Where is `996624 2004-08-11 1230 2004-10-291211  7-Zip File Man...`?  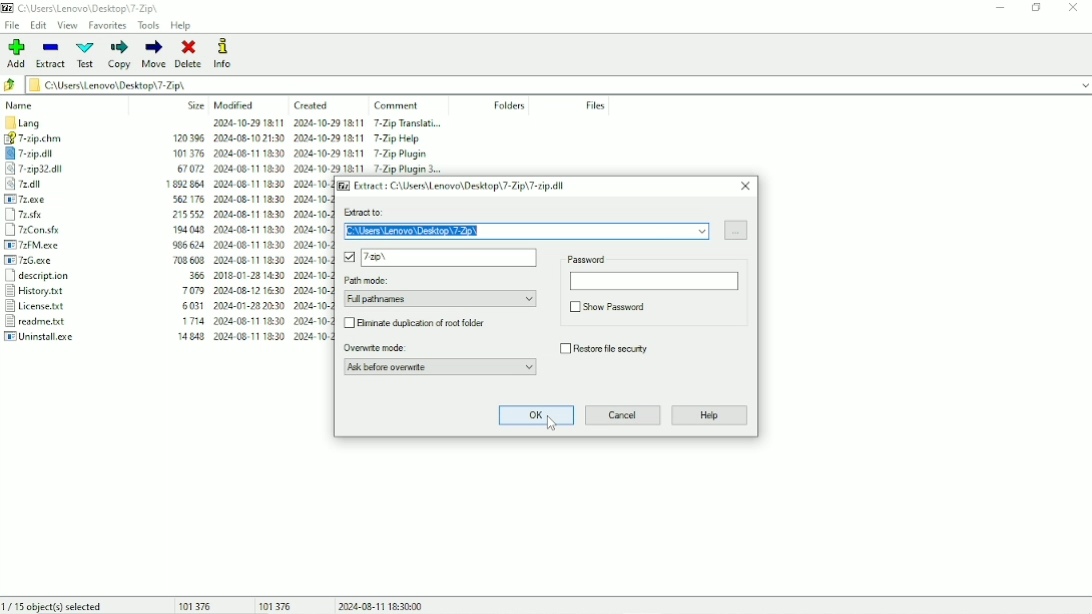
996624 2004-08-11 1230 2004-10-291211  7-Zip File Man... is located at coordinates (248, 244).